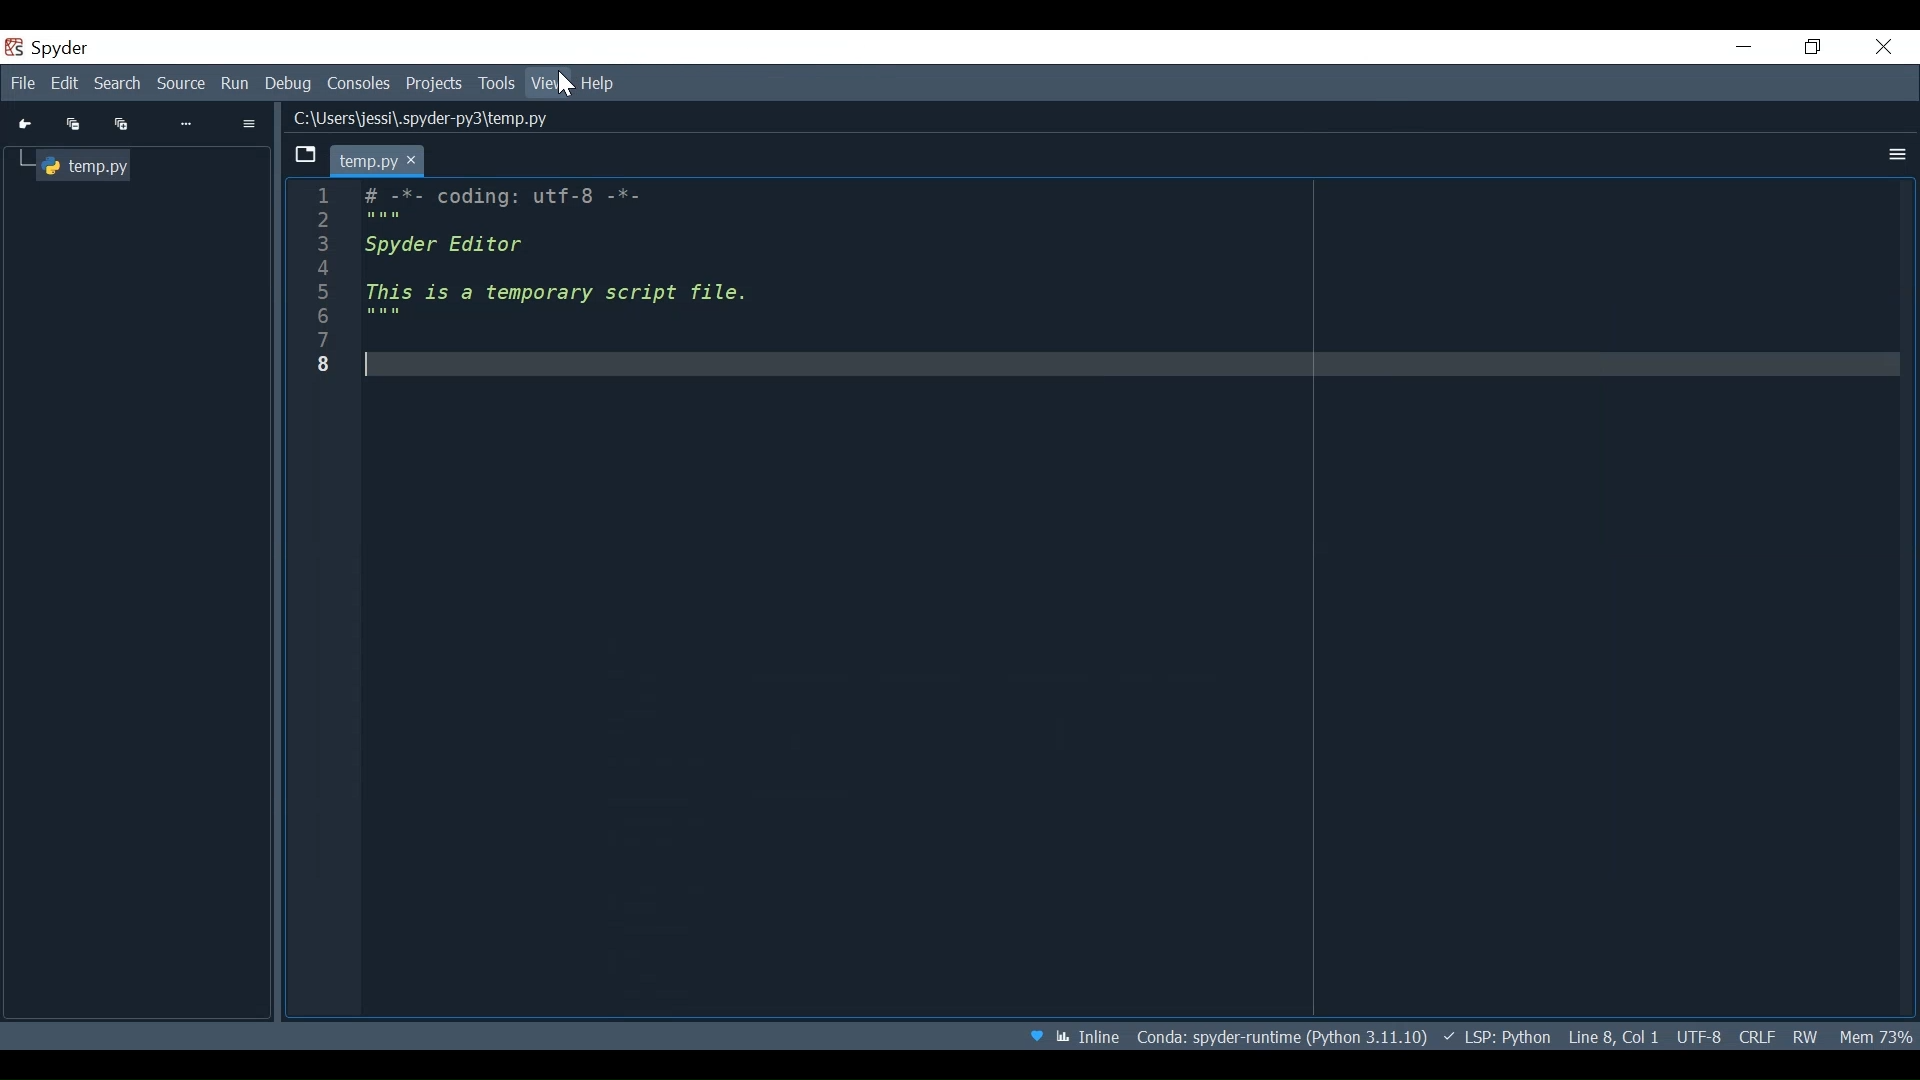 The image size is (1920, 1080). Describe the element at coordinates (1874, 1037) in the screenshot. I see `Memory Usage` at that location.